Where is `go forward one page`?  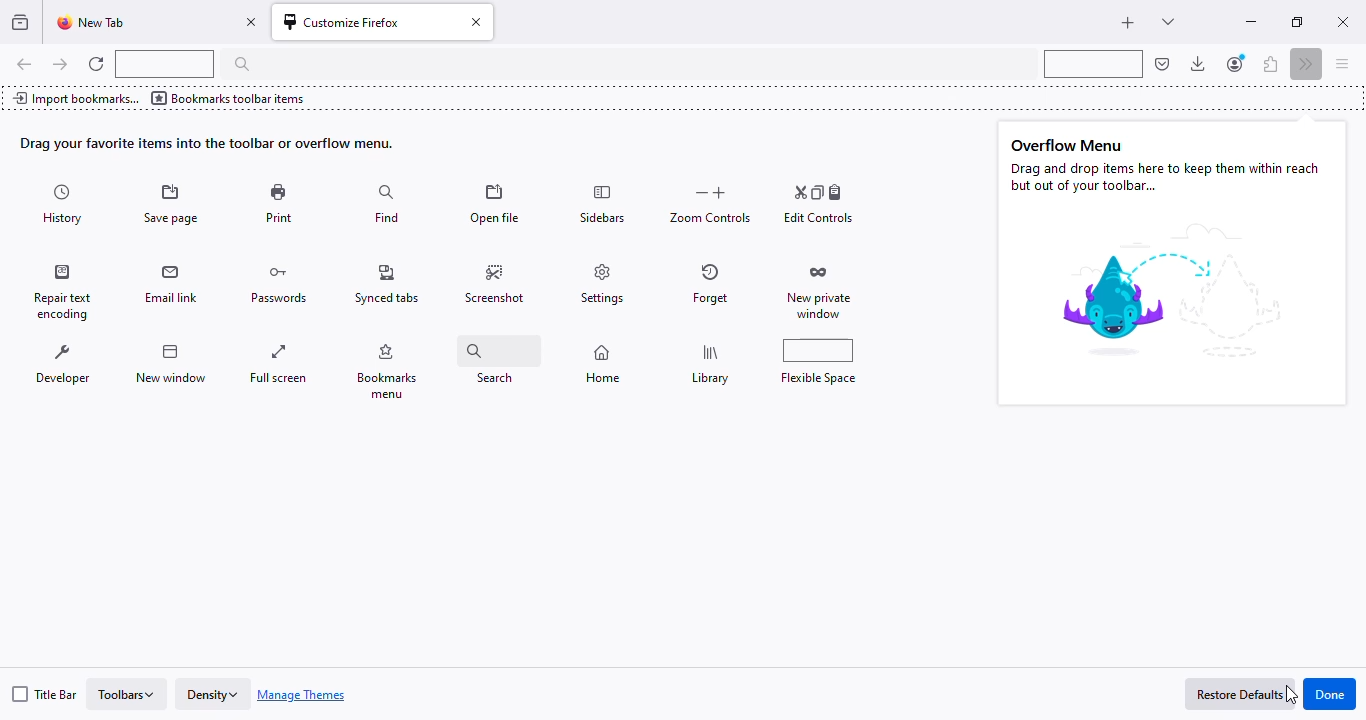
go forward one page is located at coordinates (61, 64).